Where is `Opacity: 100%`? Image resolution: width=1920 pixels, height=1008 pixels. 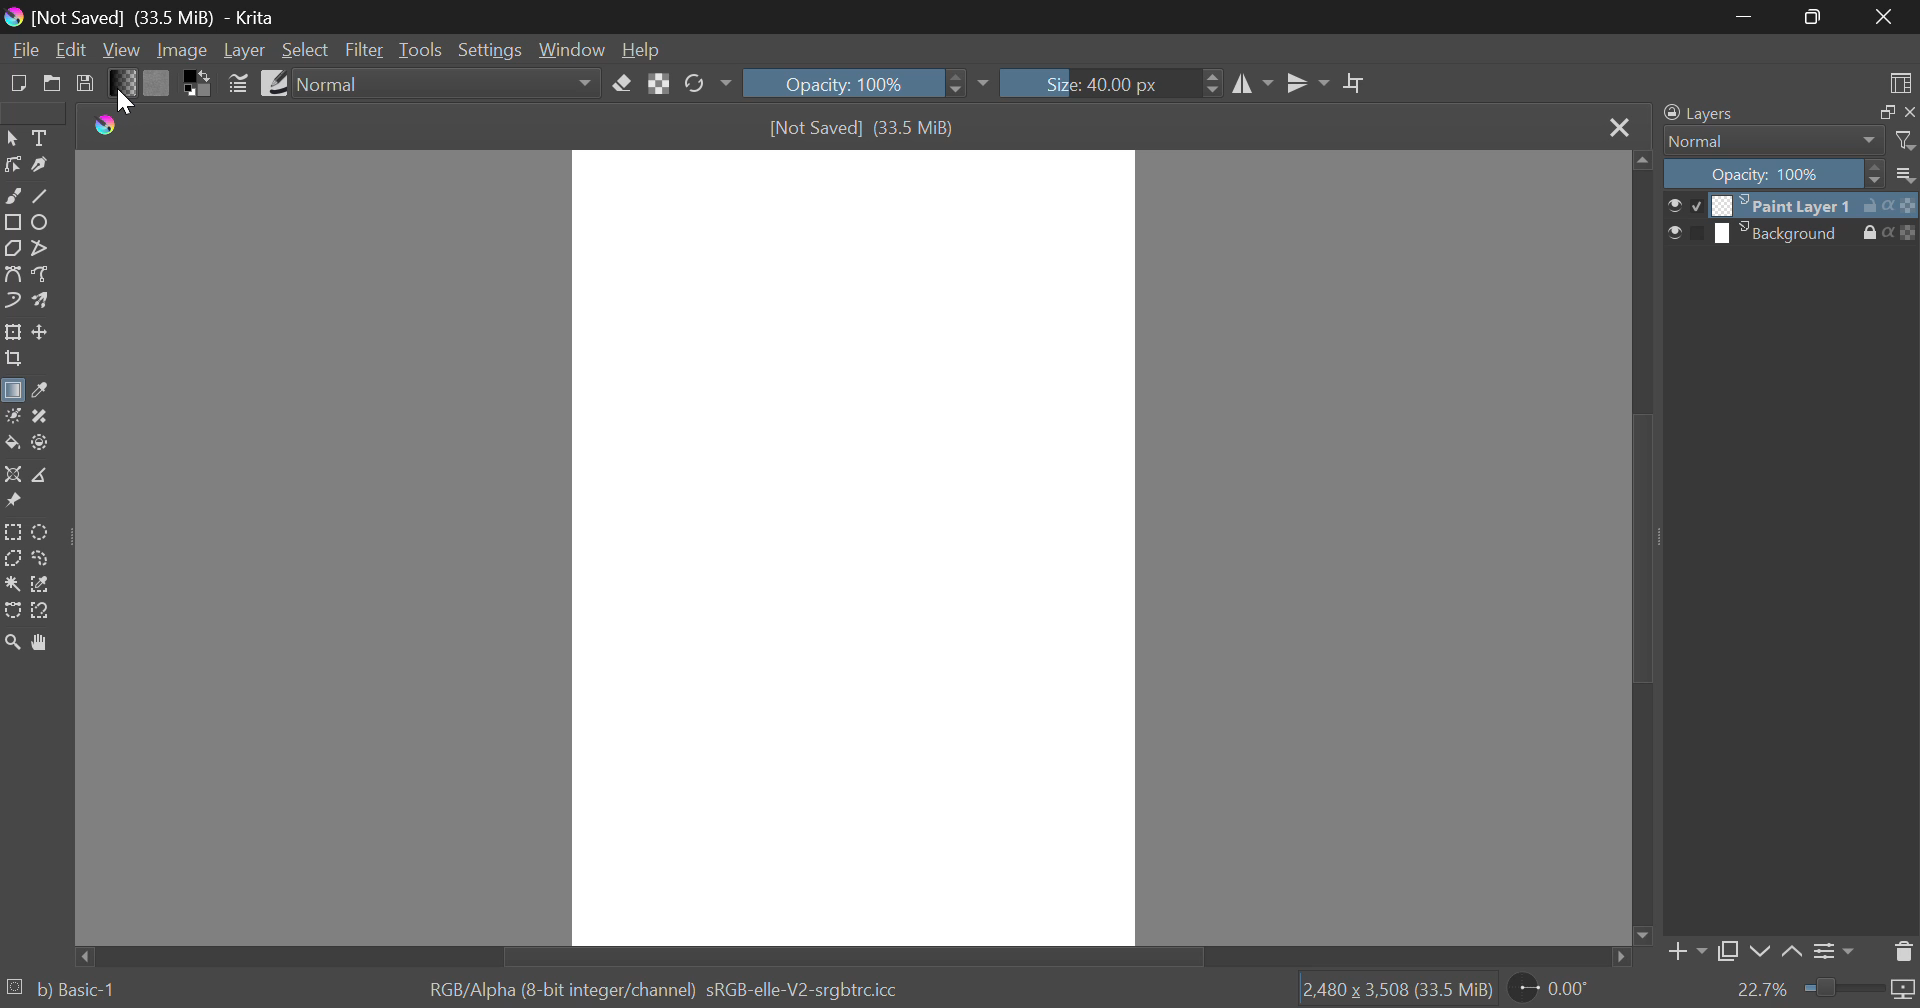 Opacity: 100% is located at coordinates (863, 83).